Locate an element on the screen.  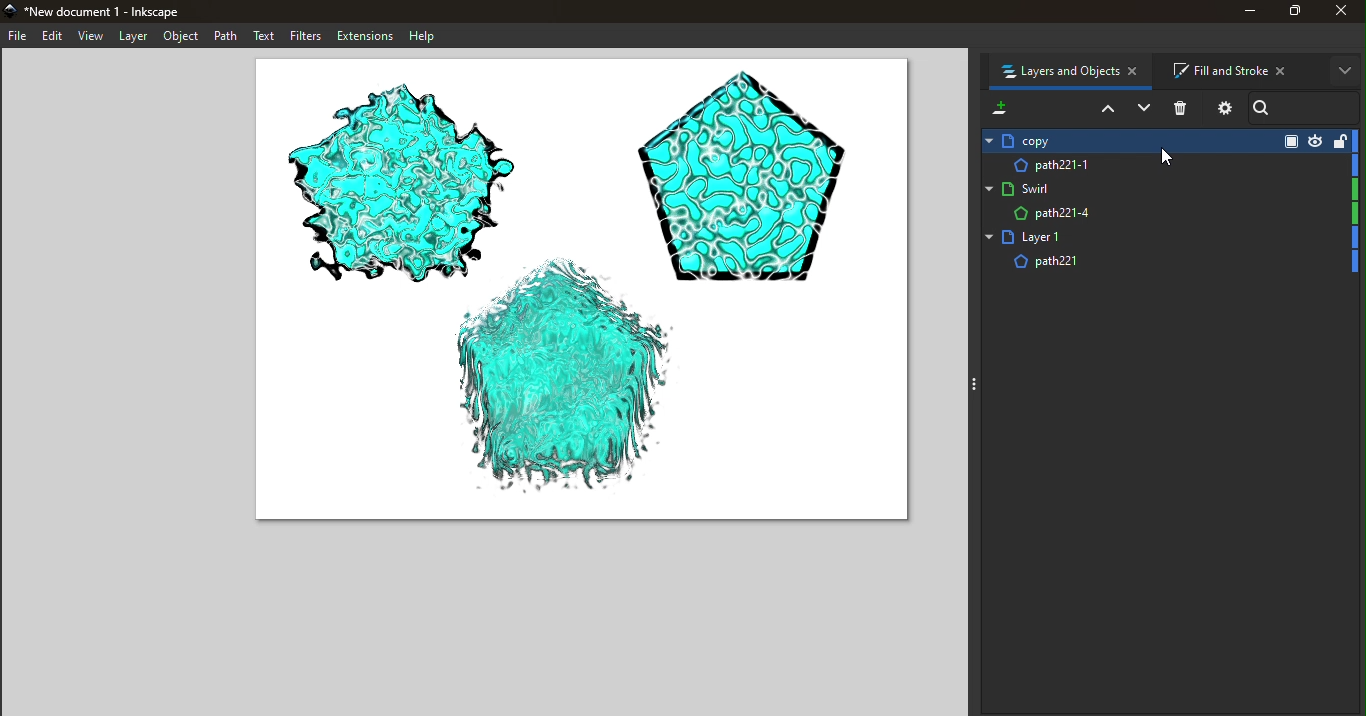
Toggle command palette is located at coordinates (971, 384).